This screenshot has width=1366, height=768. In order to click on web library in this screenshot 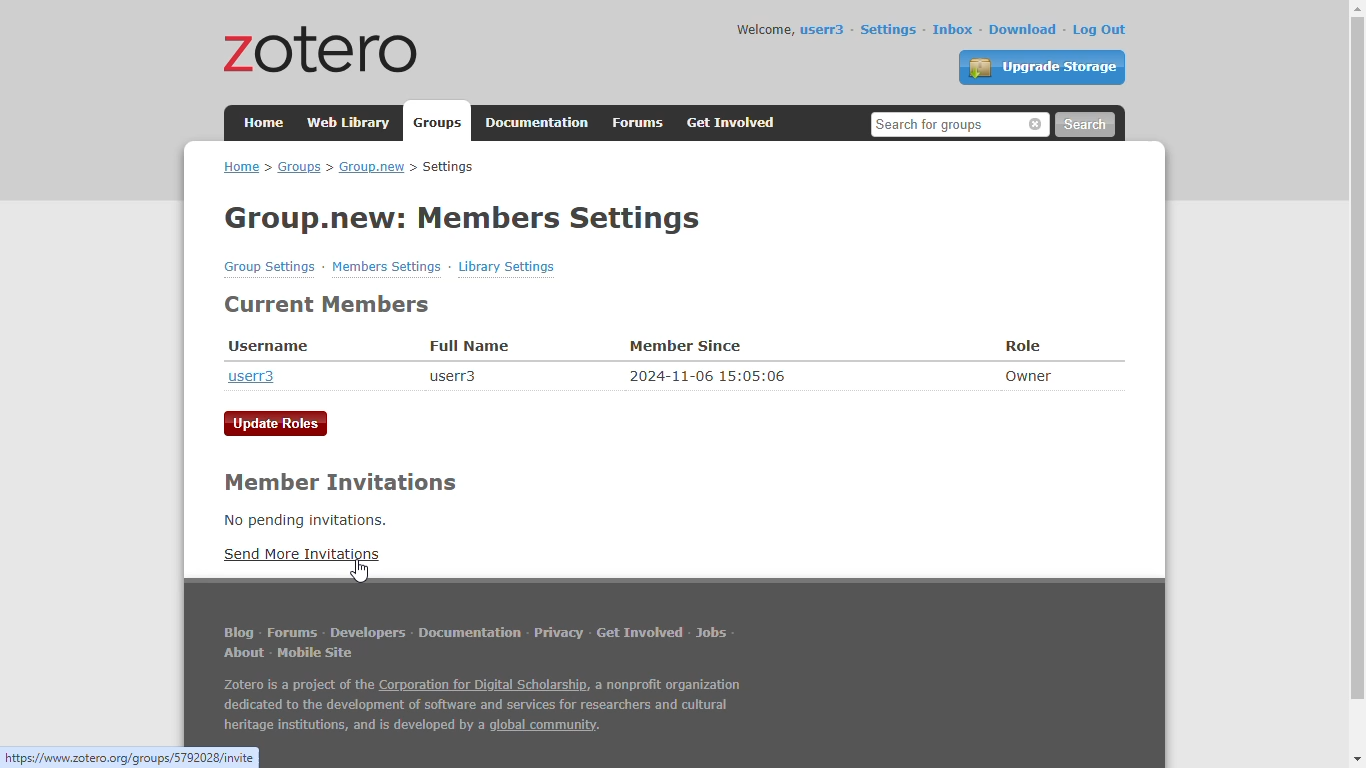, I will do `click(351, 122)`.